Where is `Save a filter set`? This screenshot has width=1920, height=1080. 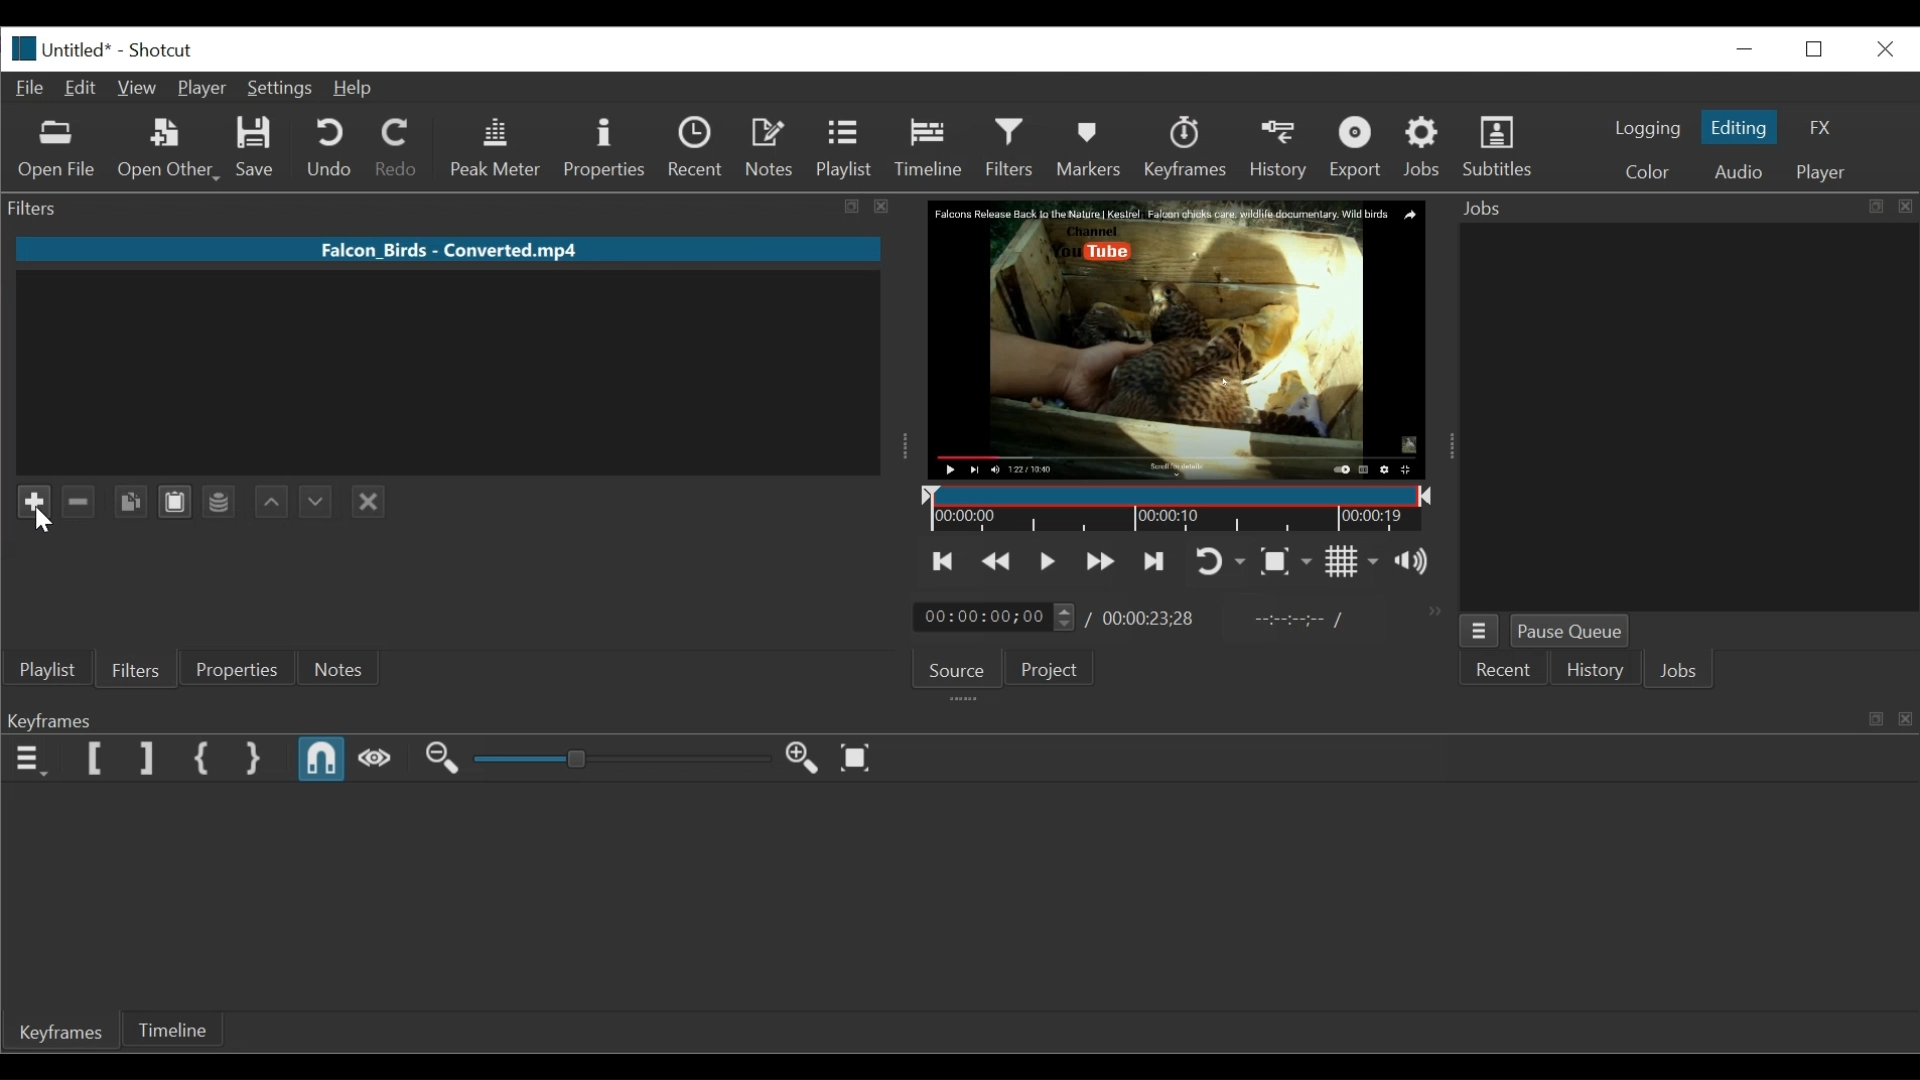 Save a filter set is located at coordinates (219, 501).